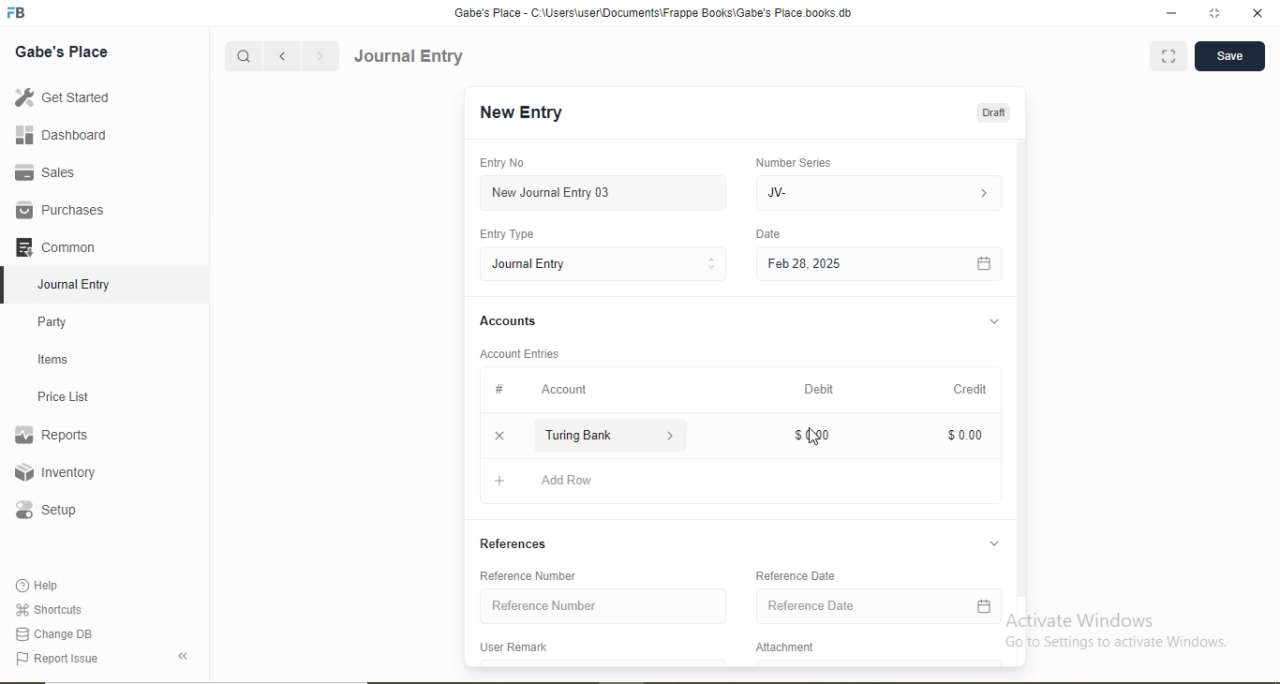  Describe the element at coordinates (564, 390) in the screenshot. I see `Account` at that location.